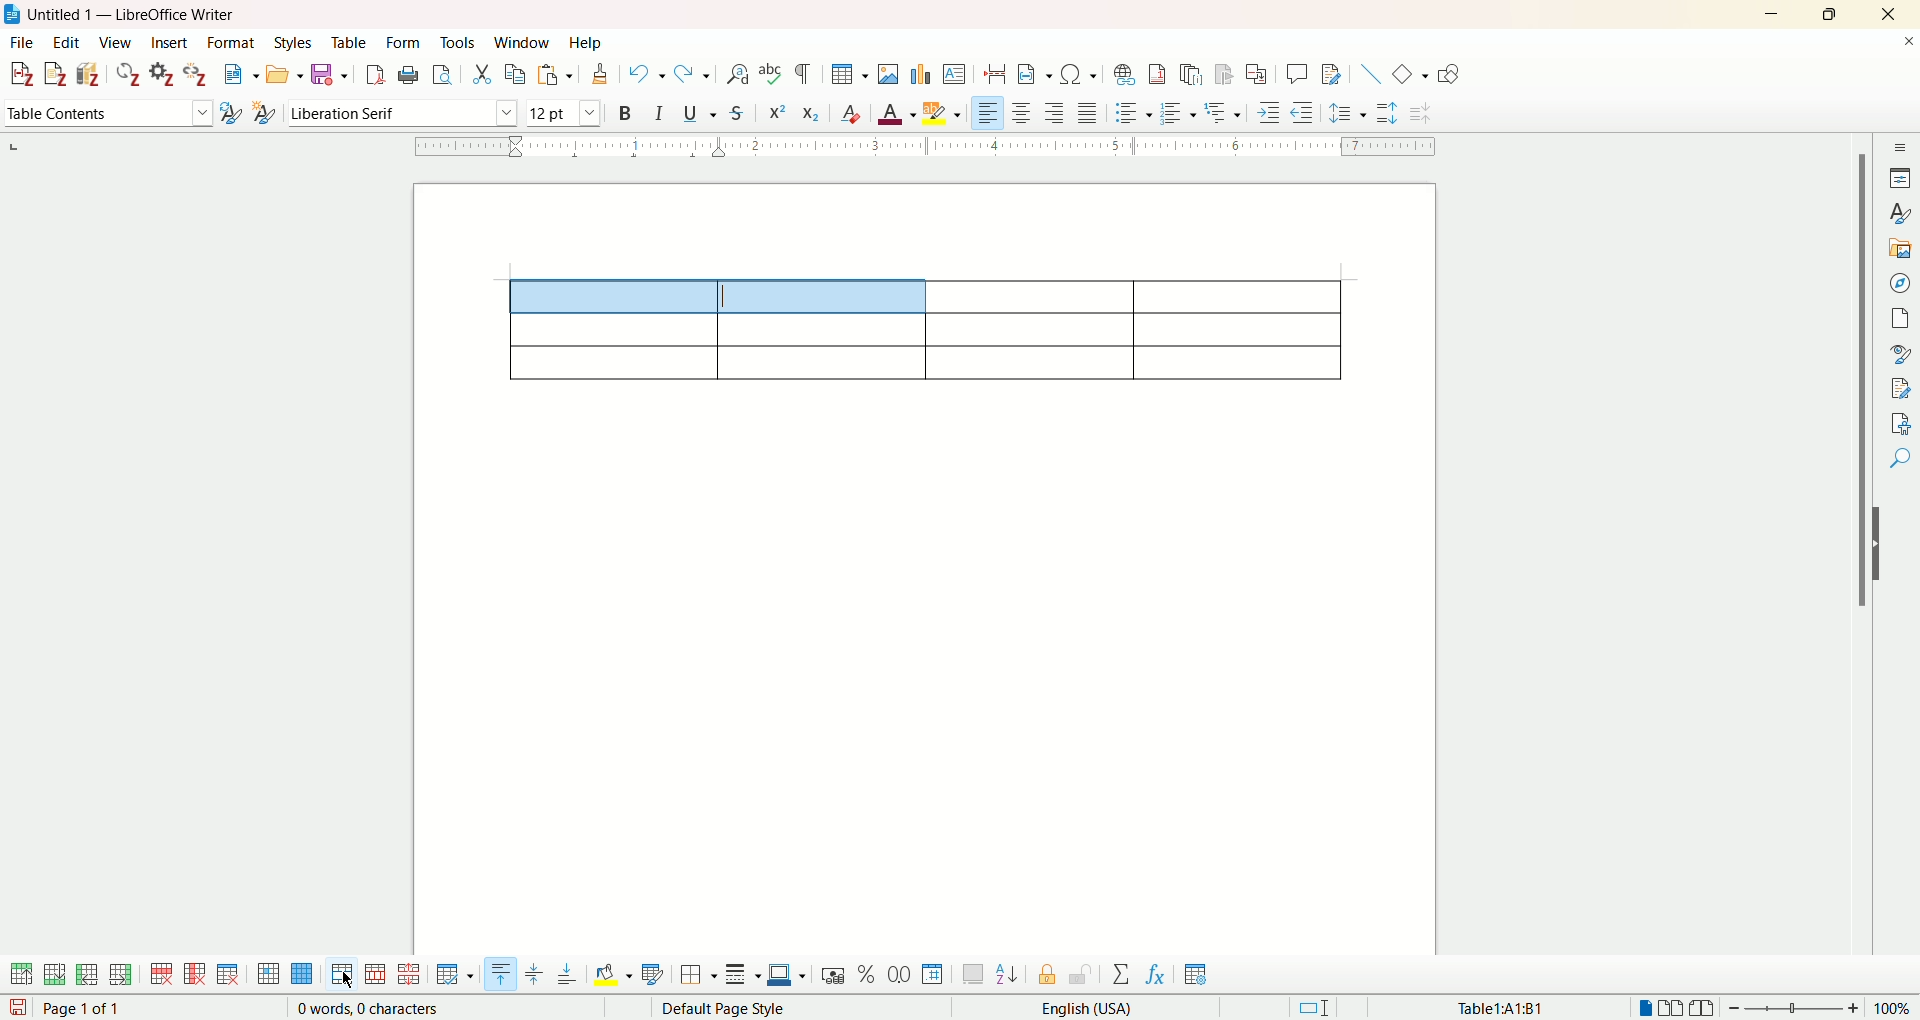  What do you see at coordinates (1902, 149) in the screenshot?
I see `sidebar` at bounding box center [1902, 149].